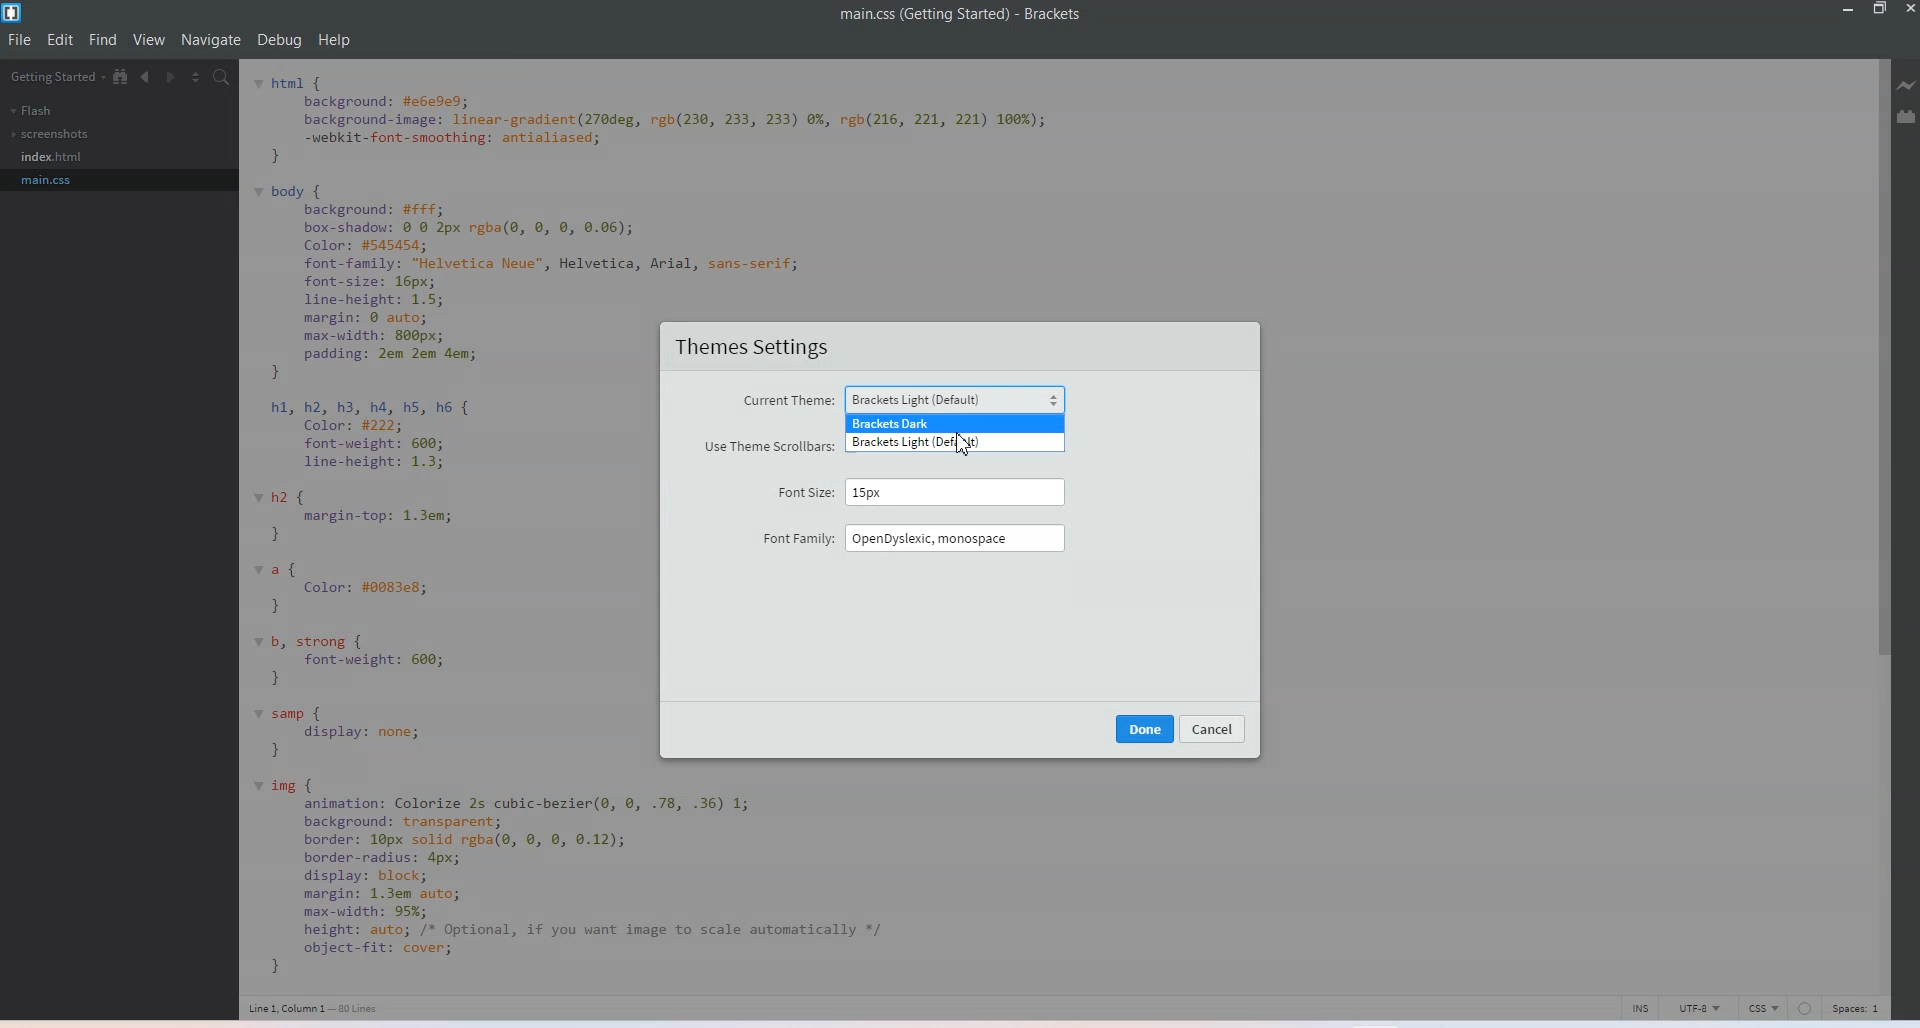 This screenshot has width=1920, height=1028. Describe the element at coordinates (55, 77) in the screenshot. I see `getting started` at that location.